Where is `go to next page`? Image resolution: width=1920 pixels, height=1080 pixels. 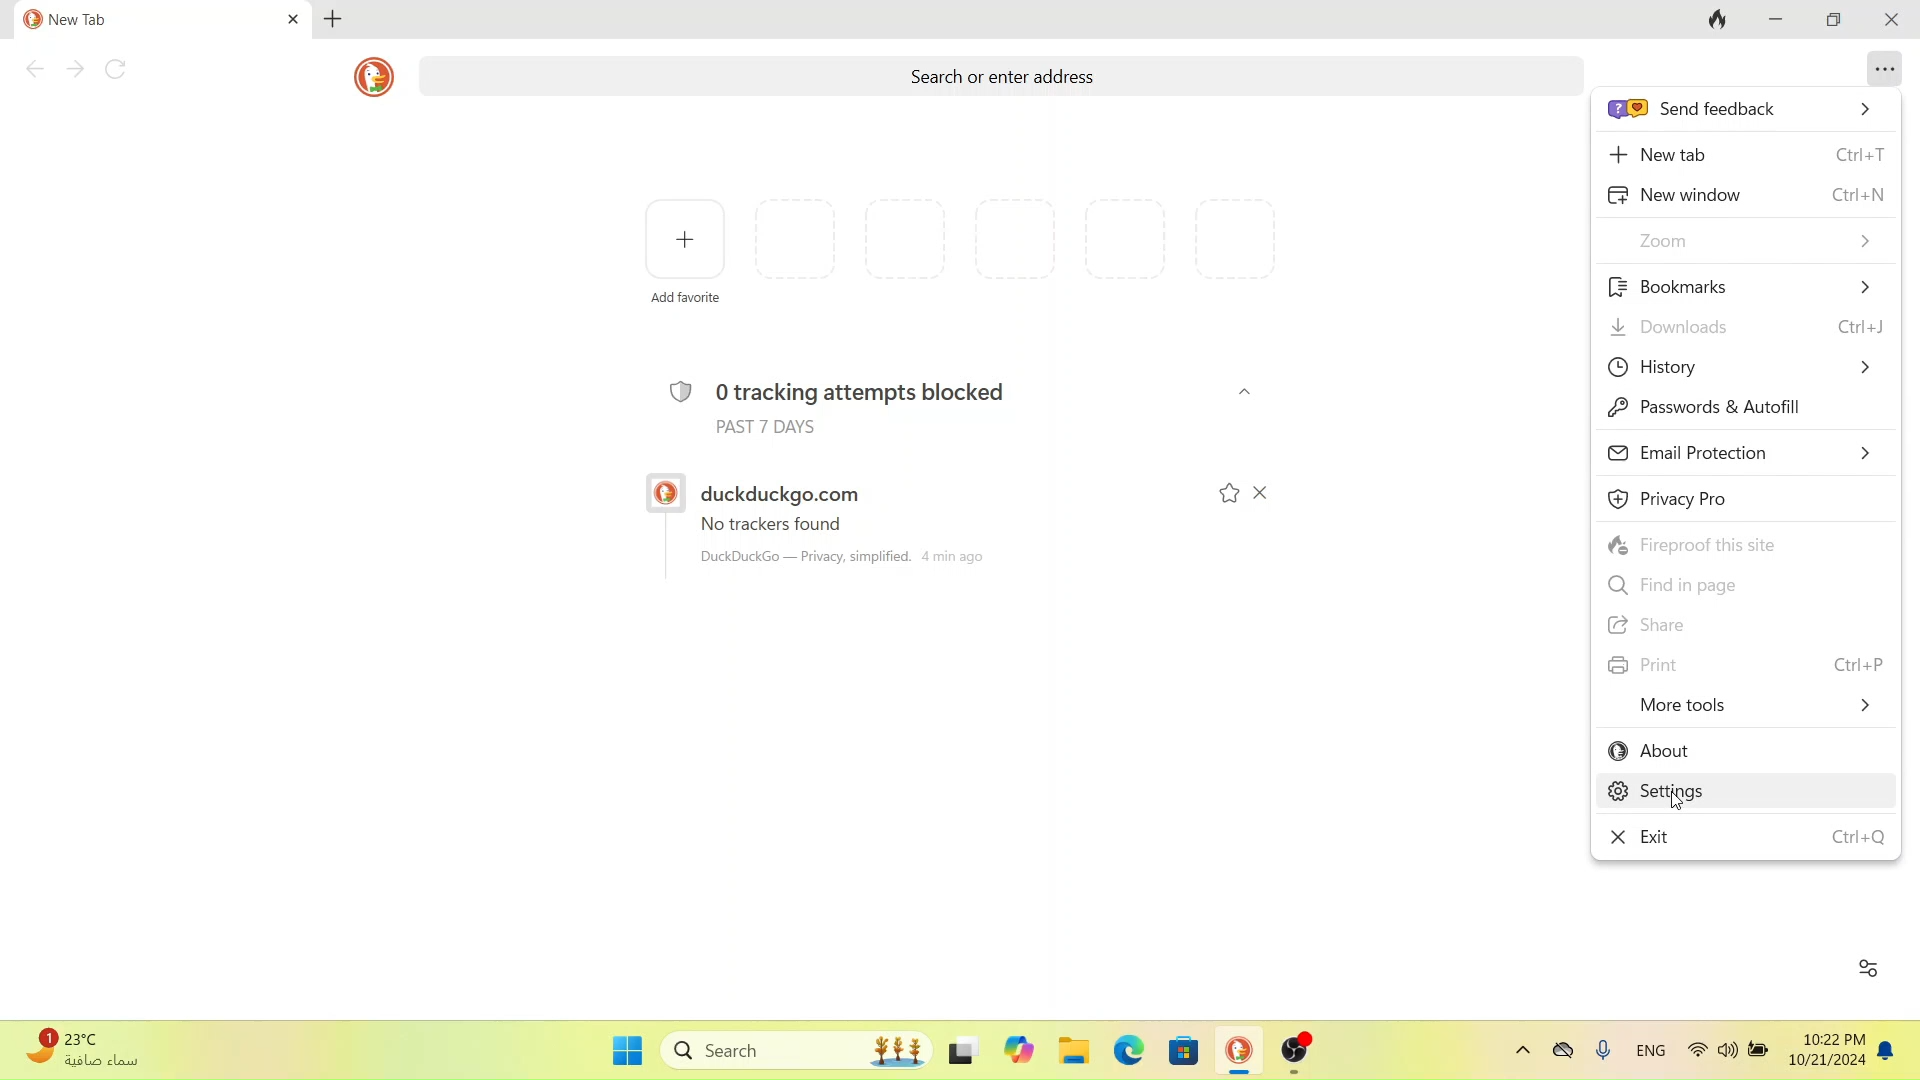 go to next page is located at coordinates (73, 72).